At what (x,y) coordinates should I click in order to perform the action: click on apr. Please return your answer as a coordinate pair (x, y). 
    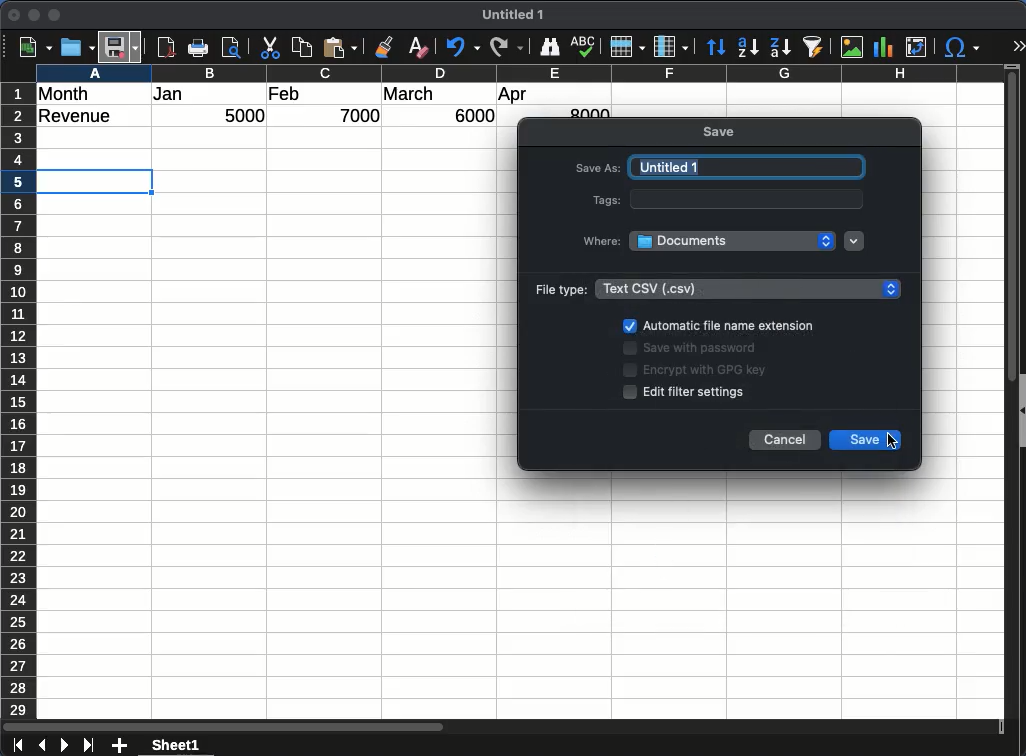
    Looking at the image, I should click on (514, 96).